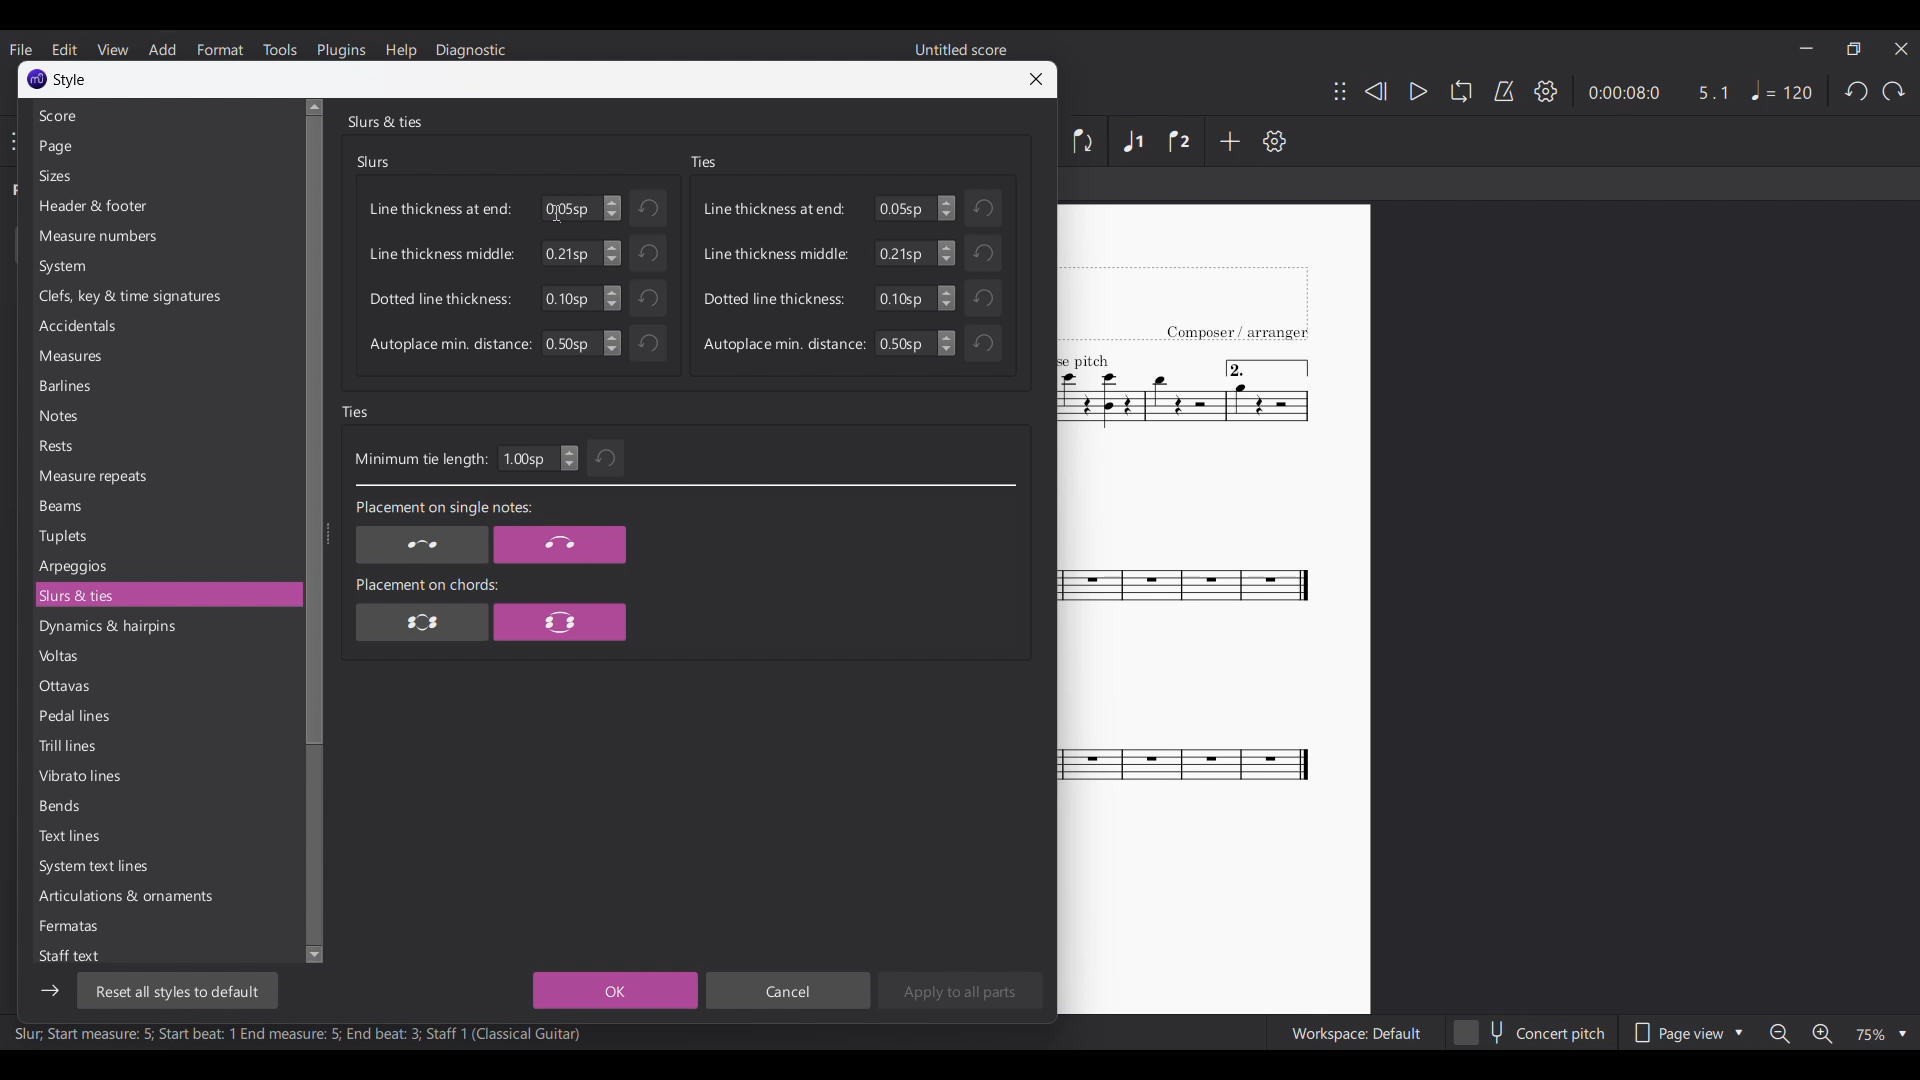 This screenshot has width=1920, height=1080. What do you see at coordinates (775, 208) in the screenshot?
I see `Line thickness at end` at bounding box center [775, 208].